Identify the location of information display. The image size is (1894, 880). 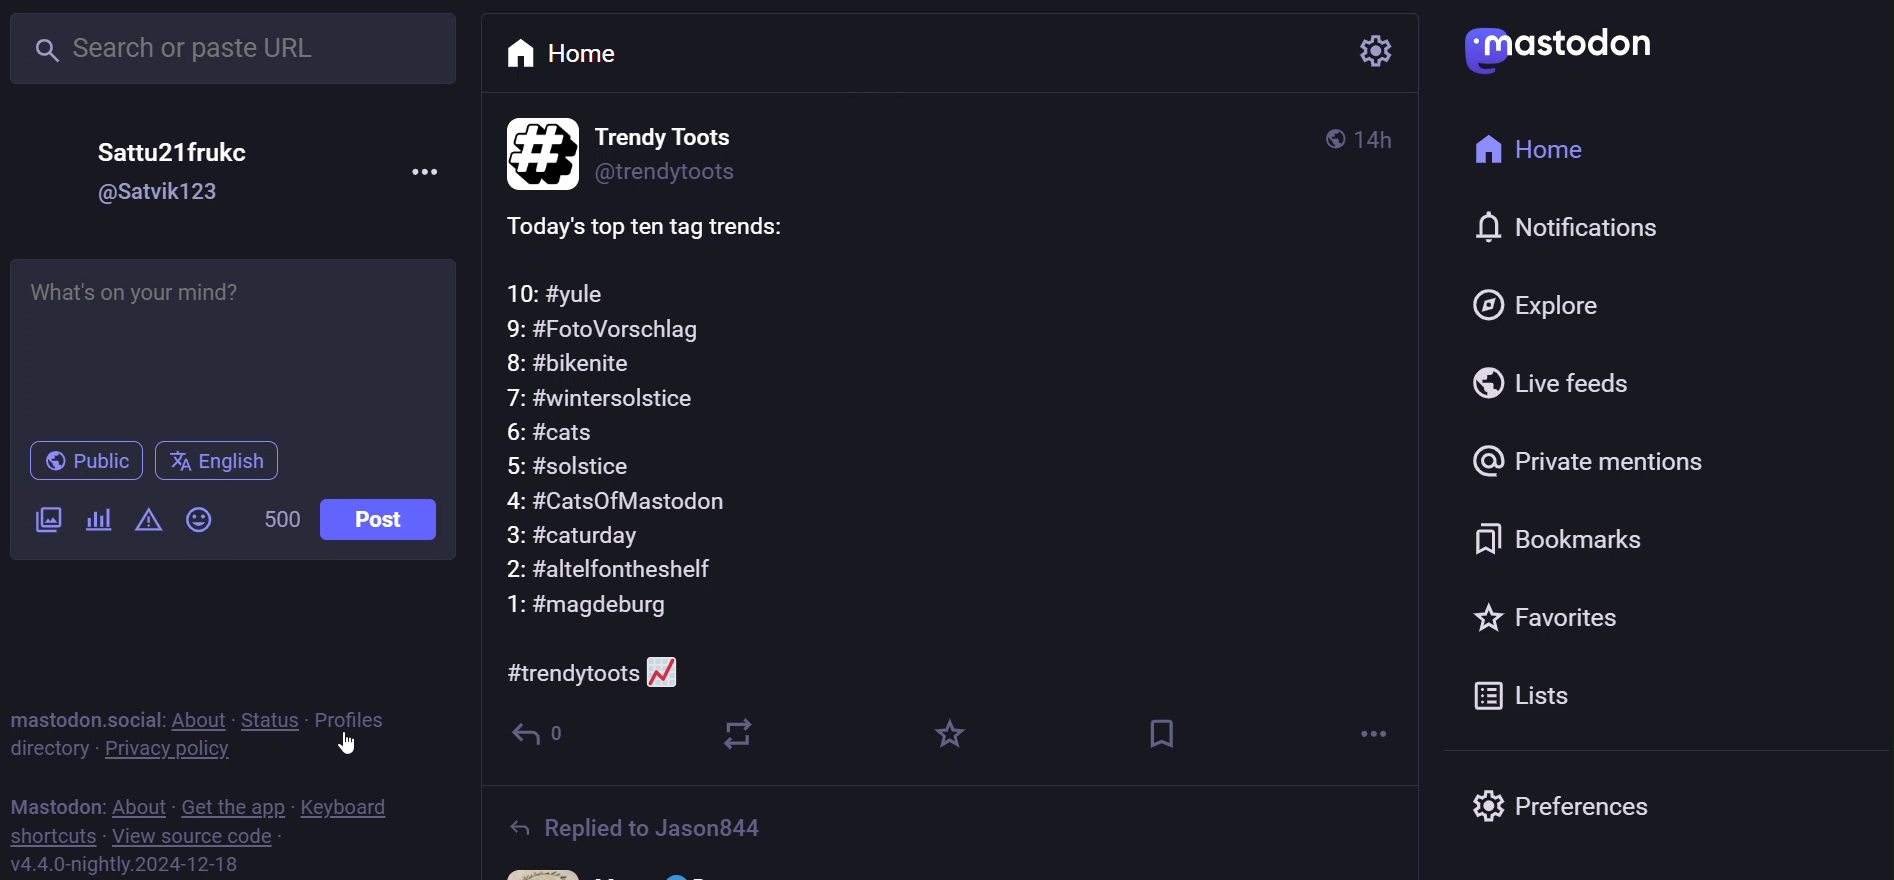
(536, 152).